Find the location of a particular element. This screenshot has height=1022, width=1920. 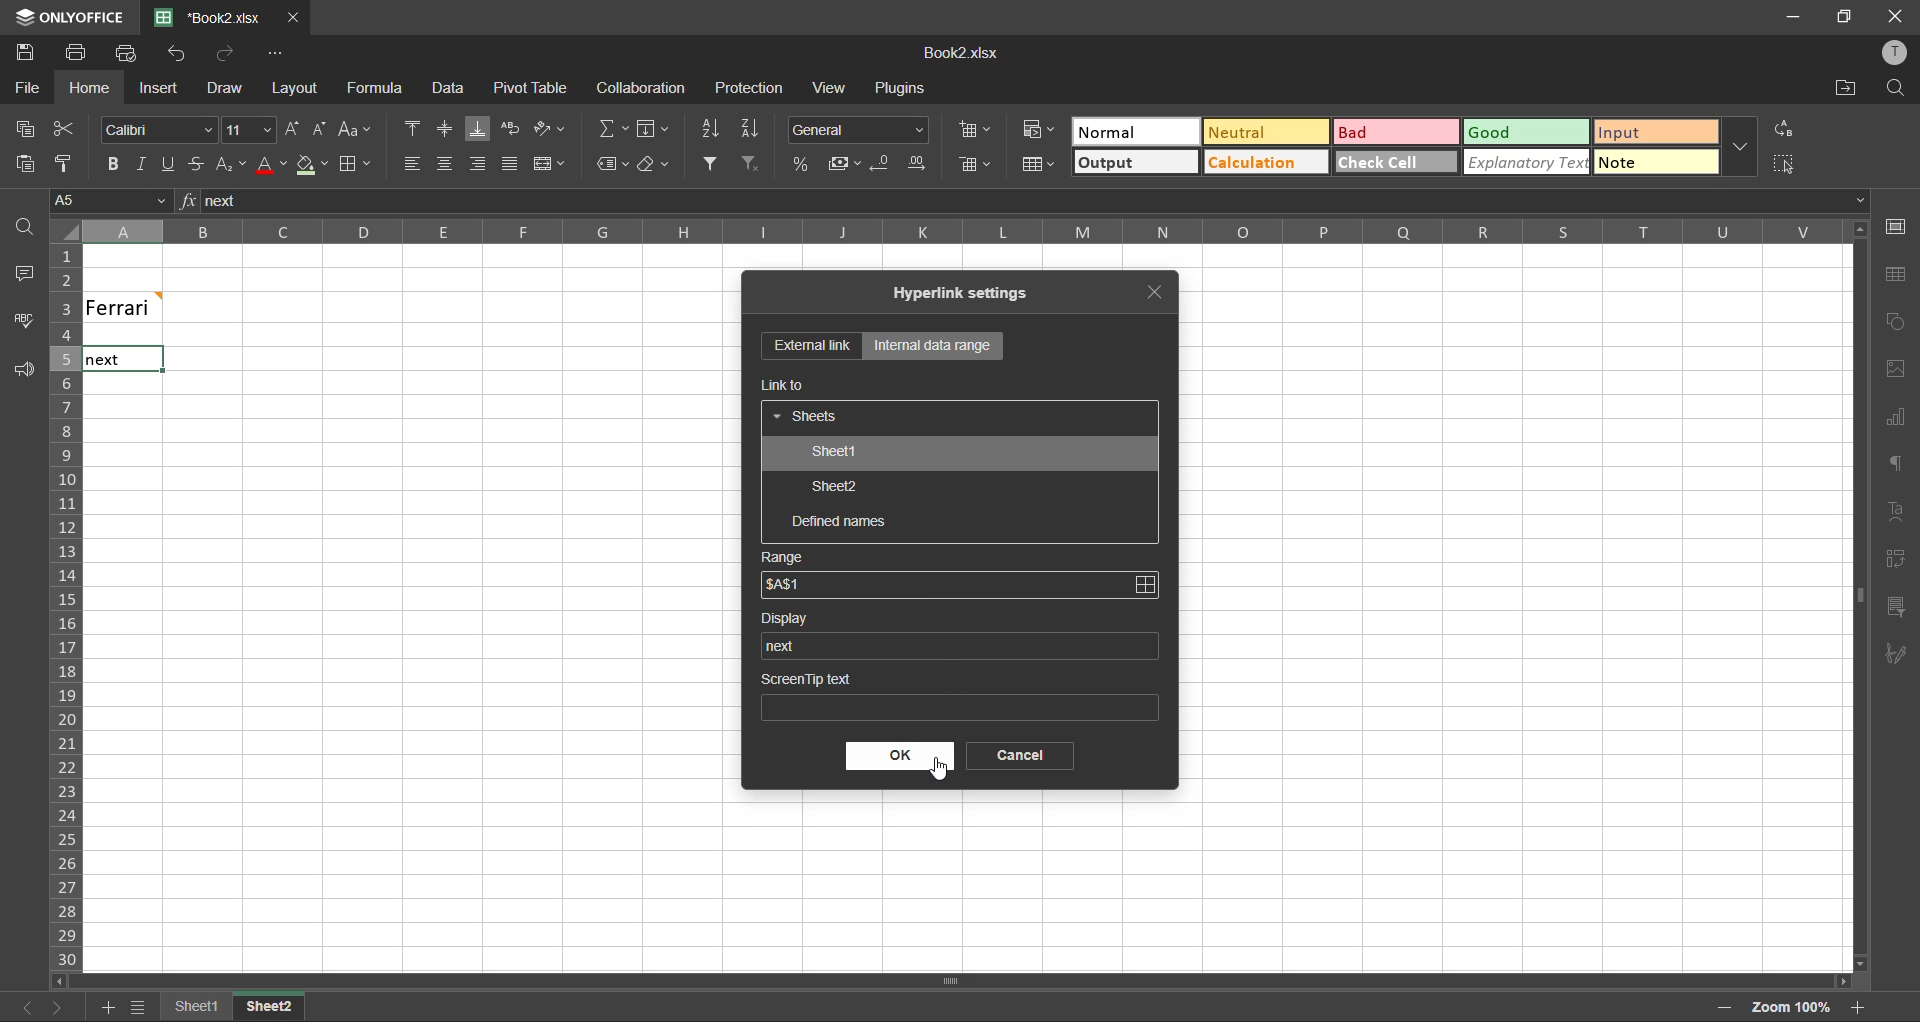

fields is located at coordinates (653, 131).